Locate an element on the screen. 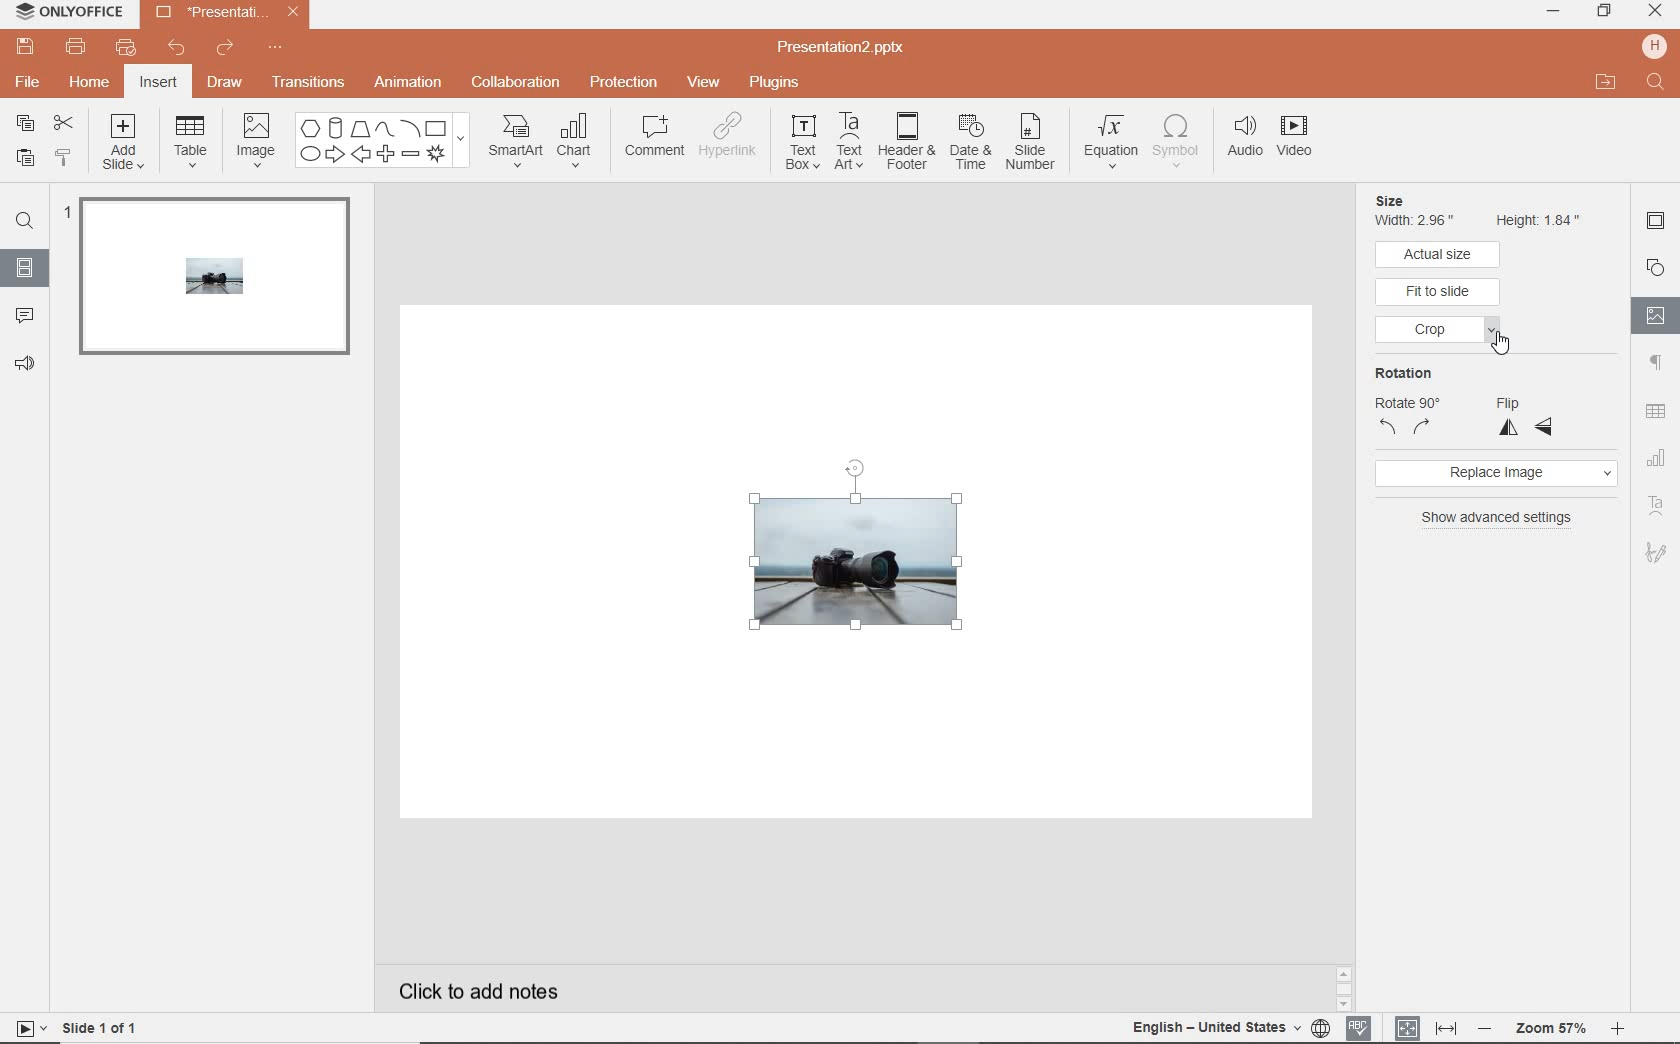 The height and width of the screenshot is (1044, 1680). copy is located at coordinates (25, 121).